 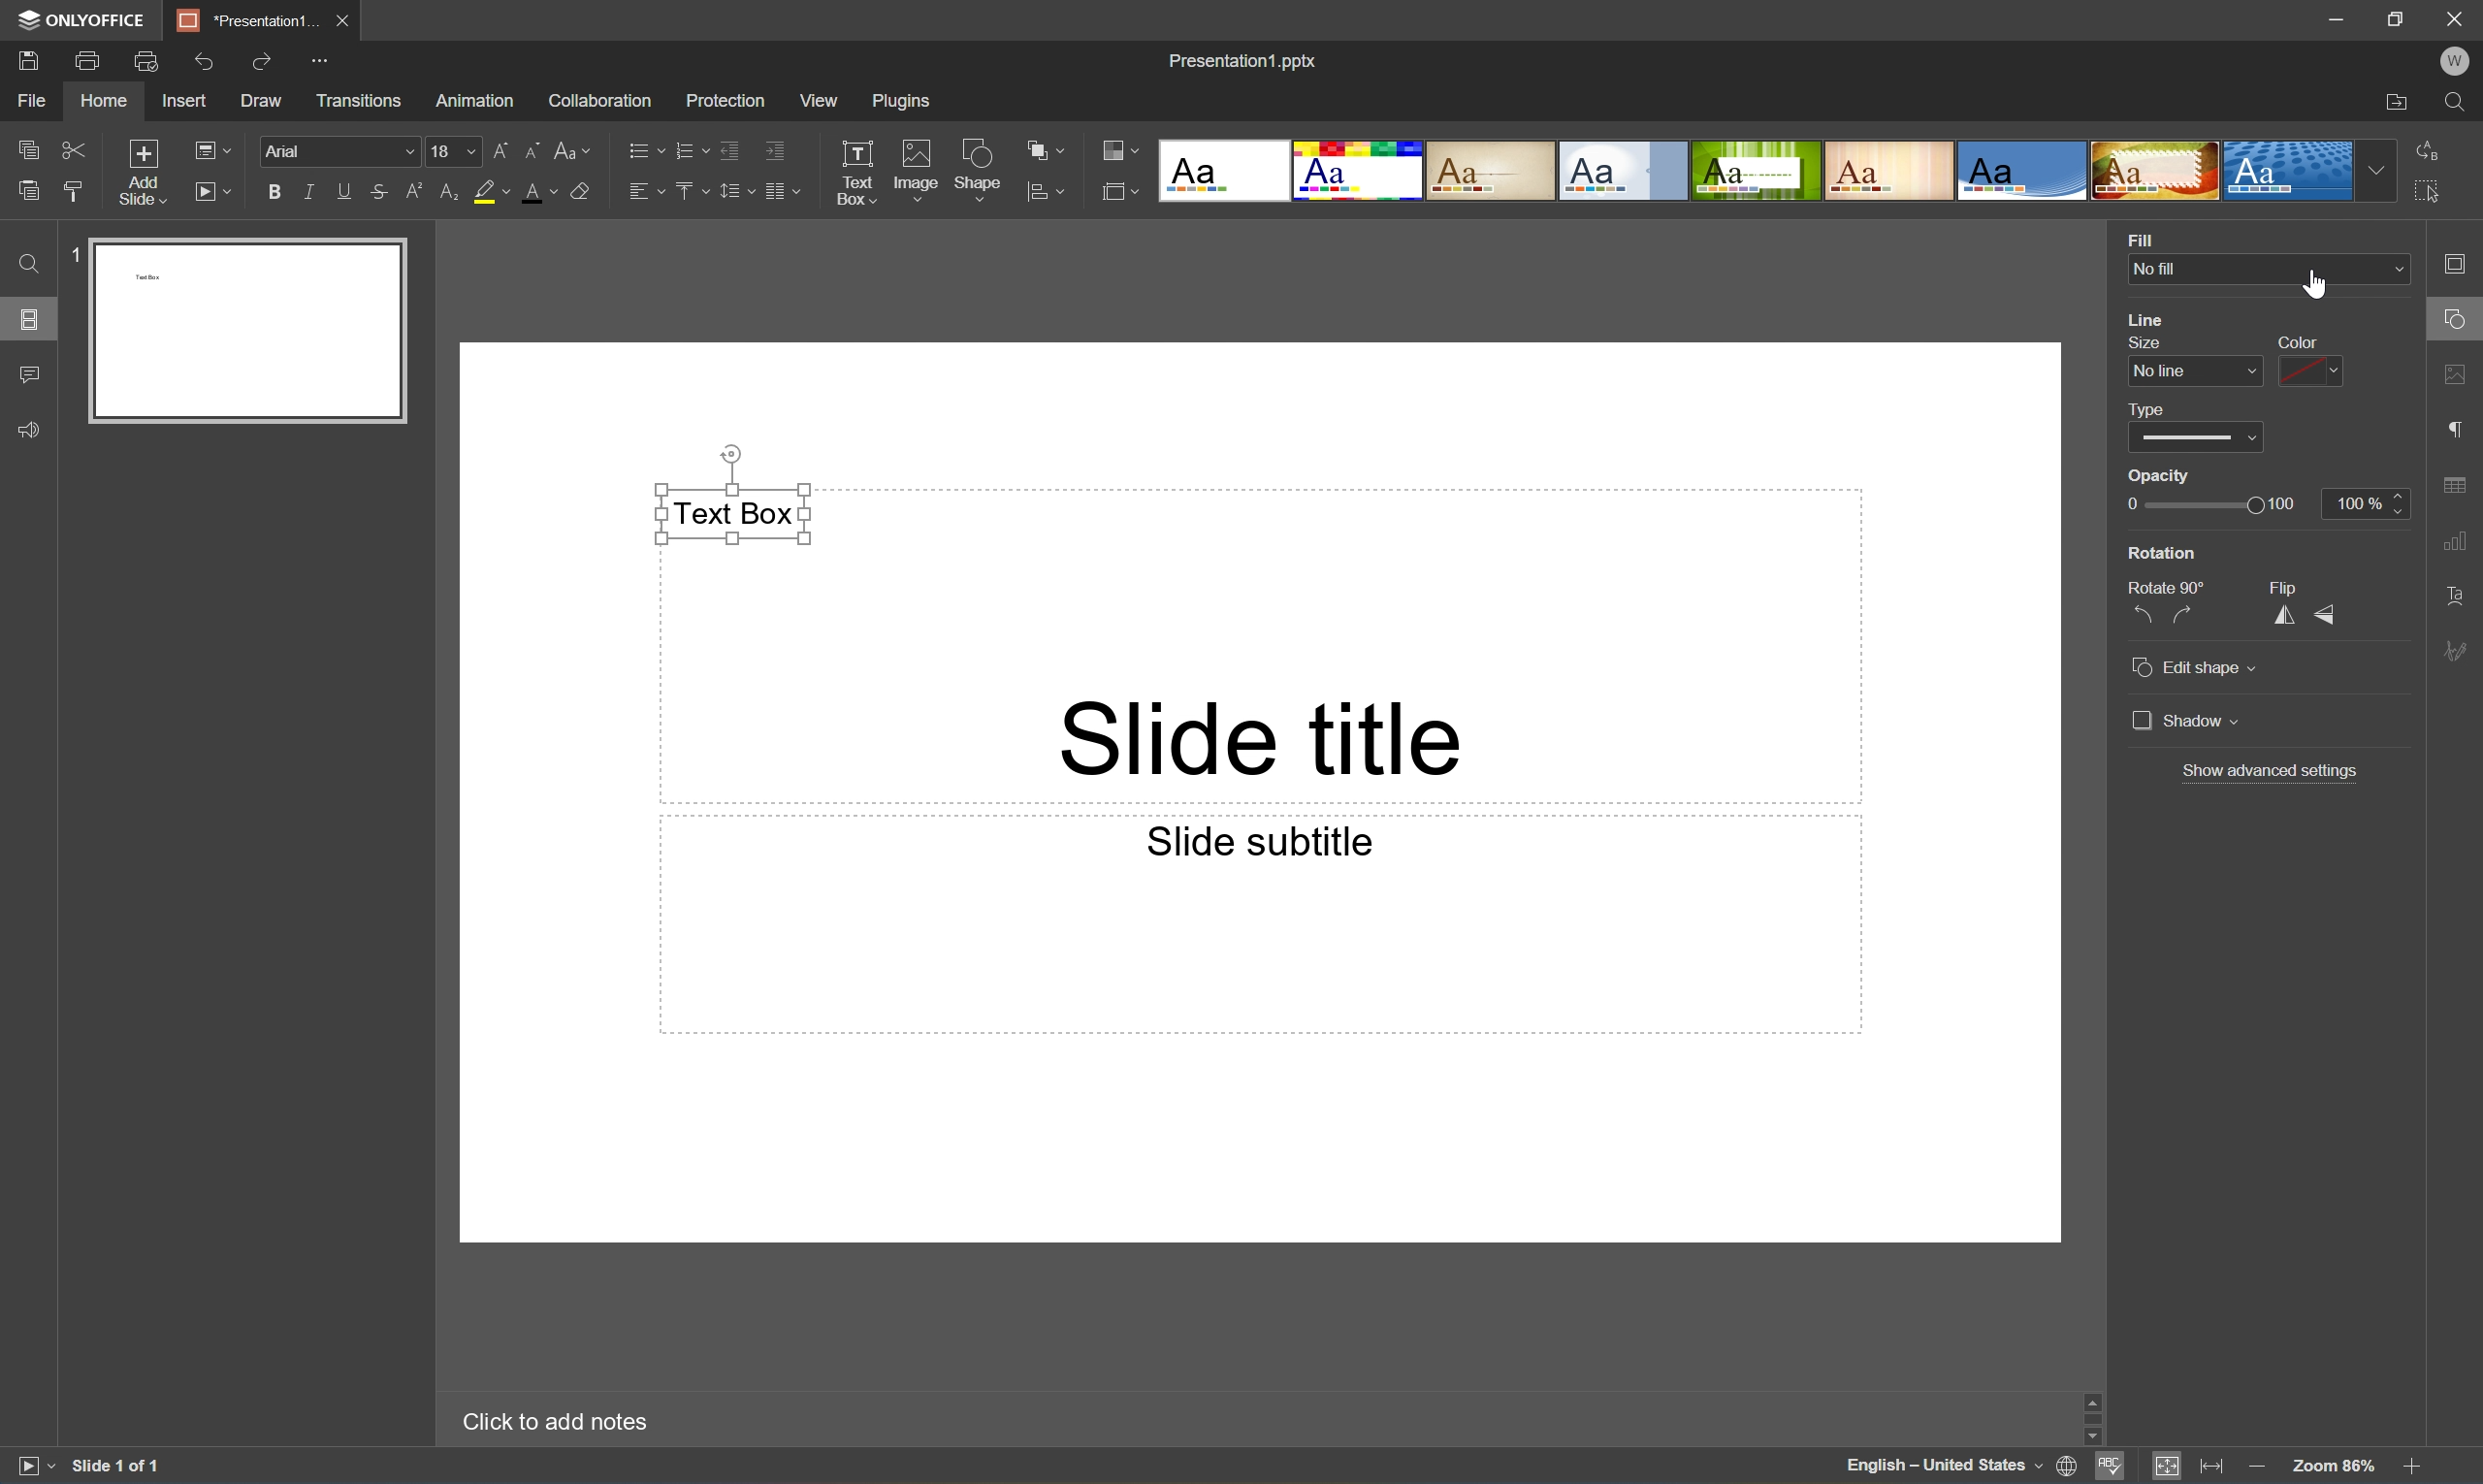 I want to click on Flip Horizontal, so click(x=2280, y=616).